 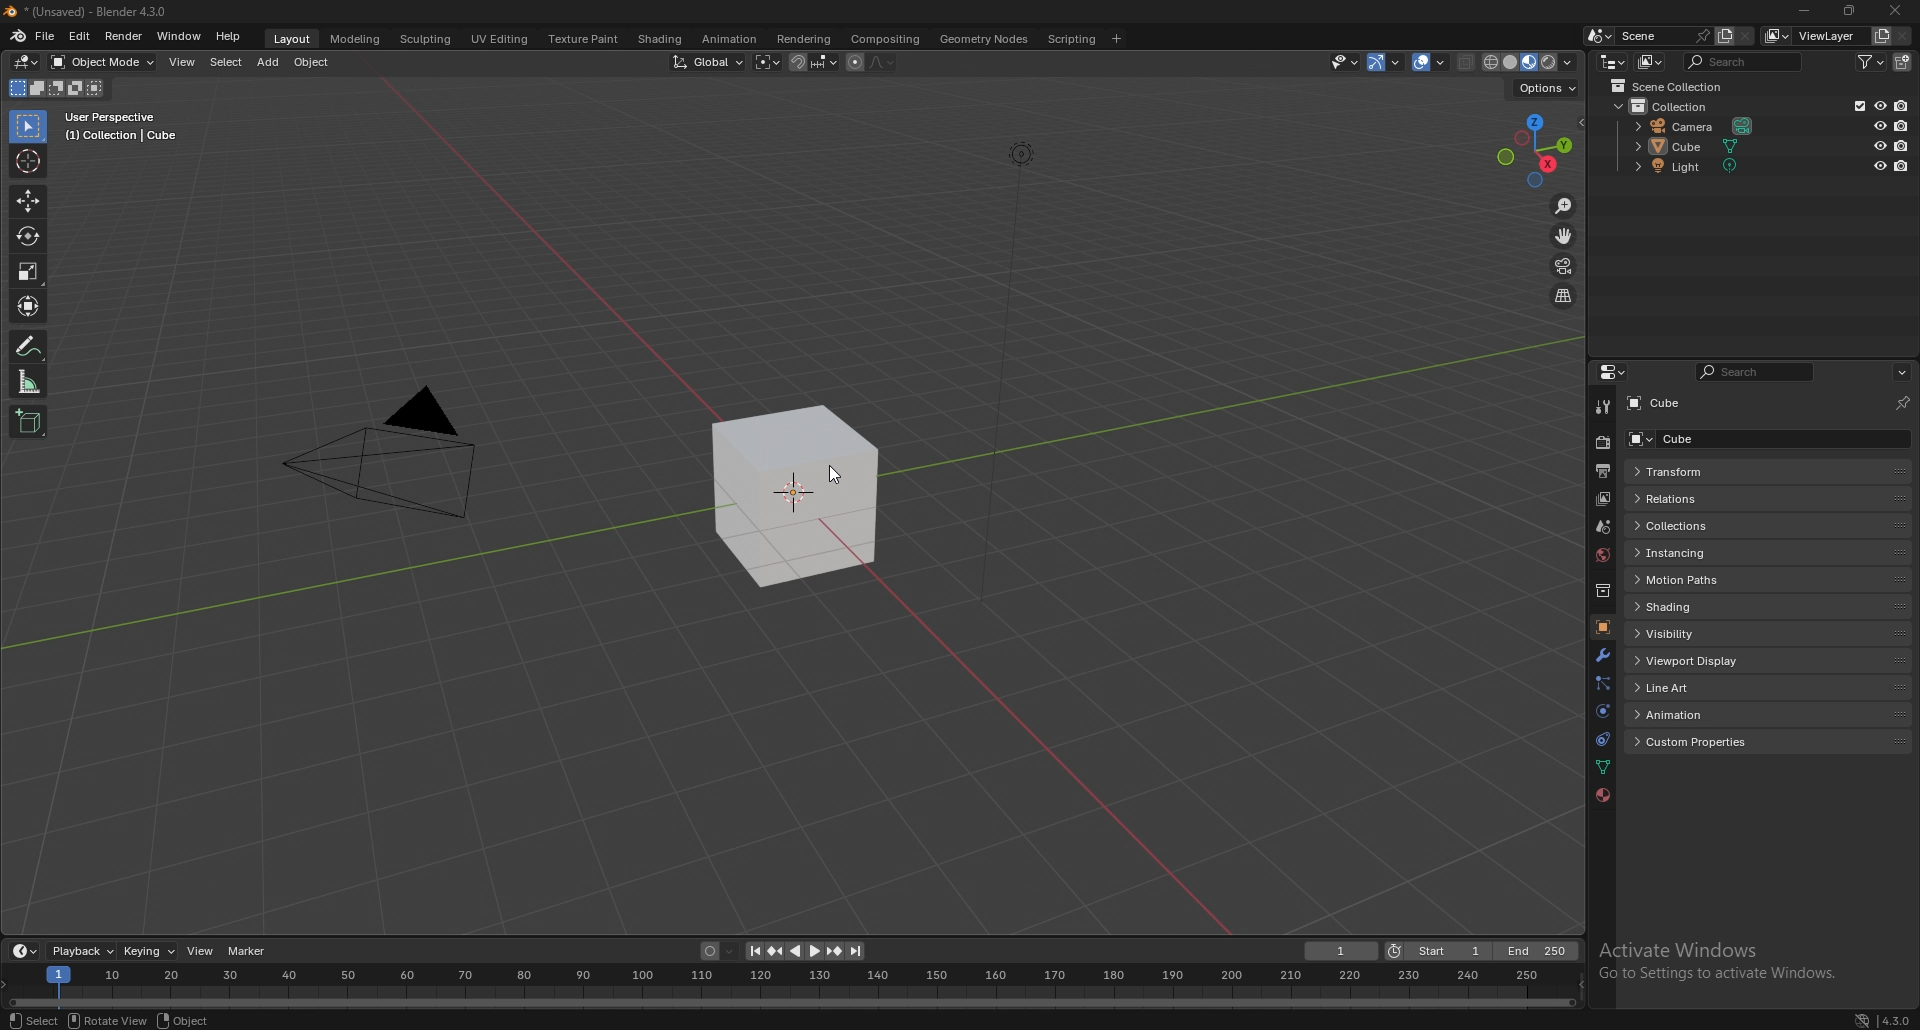 I want to click on proportional editing object, so click(x=854, y=63).